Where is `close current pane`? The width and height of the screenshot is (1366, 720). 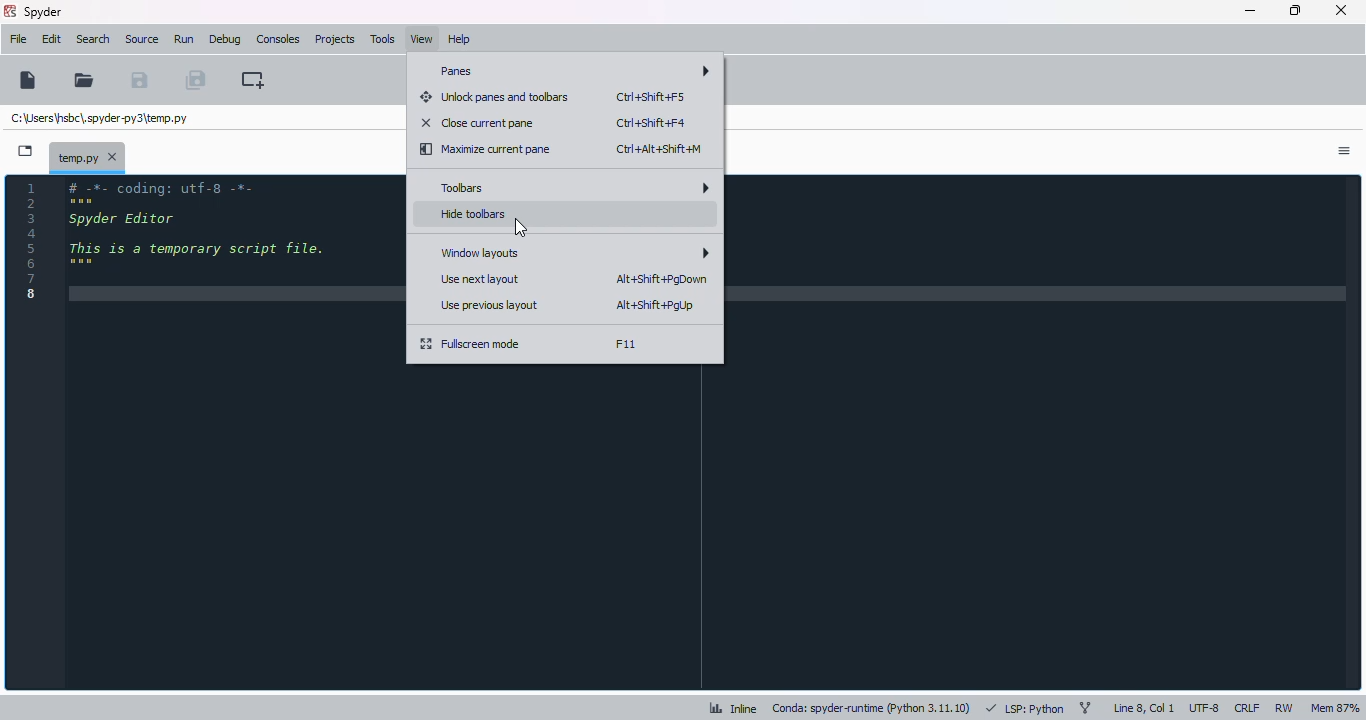
close current pane is located at coordinates (476, 123).